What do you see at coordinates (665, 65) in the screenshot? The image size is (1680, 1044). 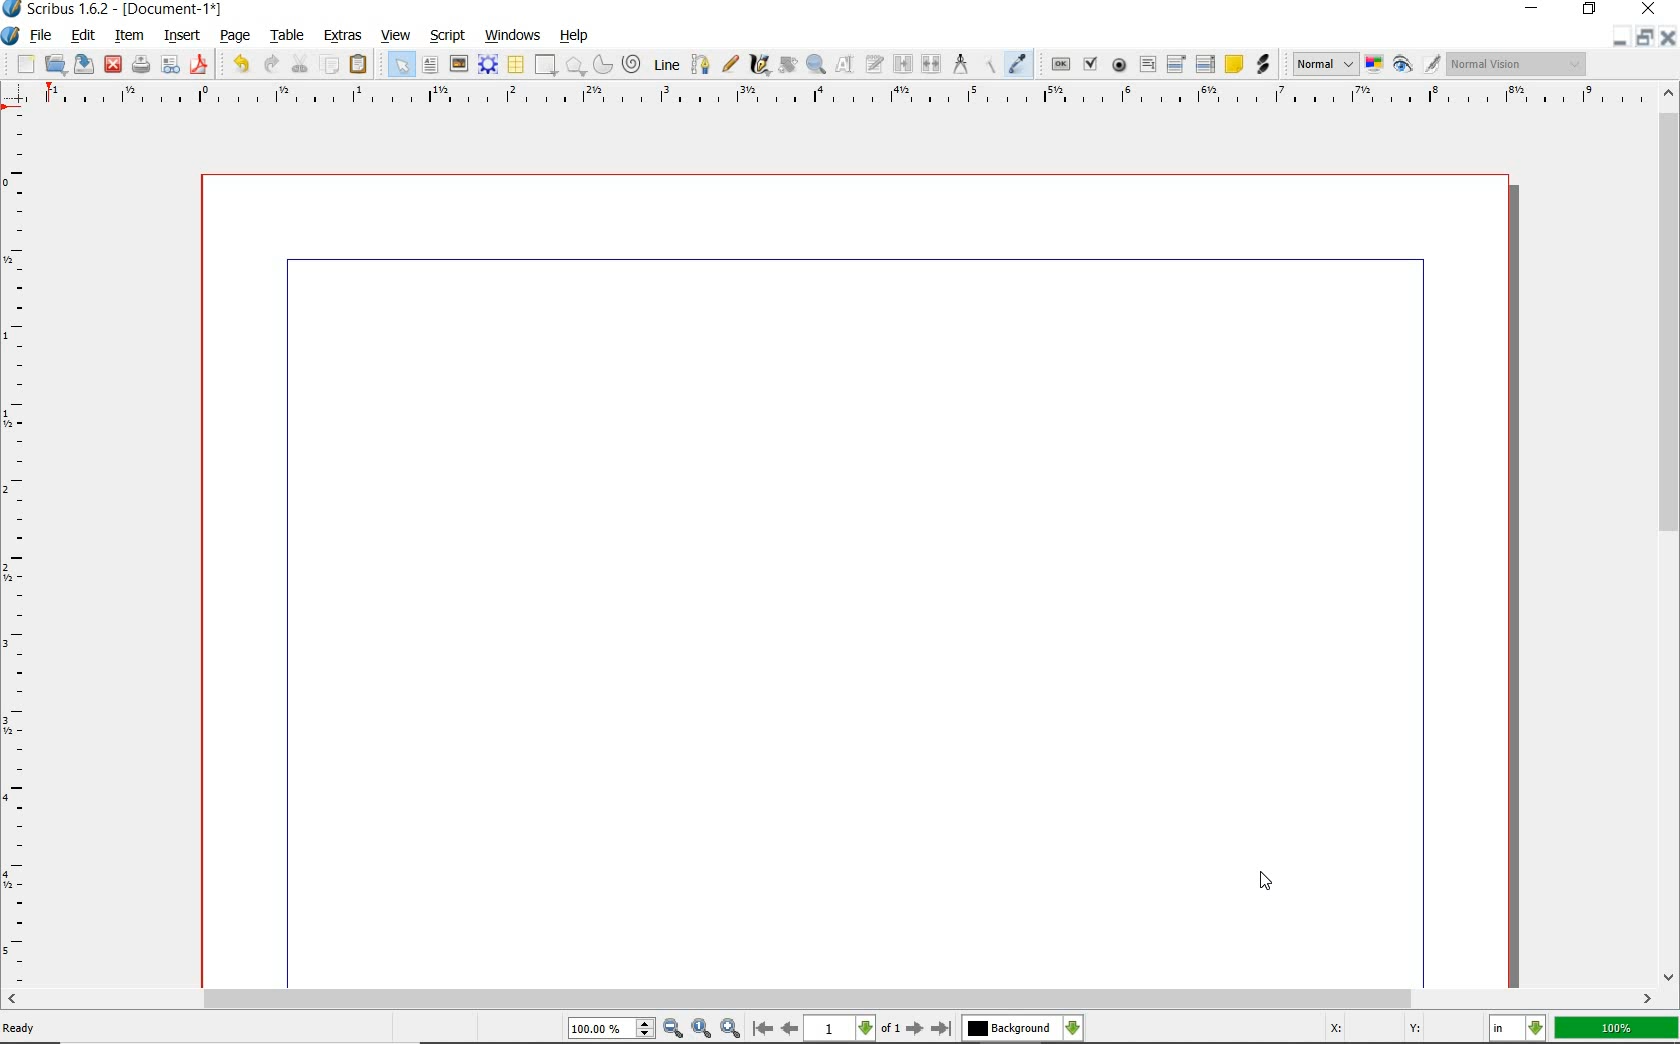 I see `line` at bounding box center [665, 65].